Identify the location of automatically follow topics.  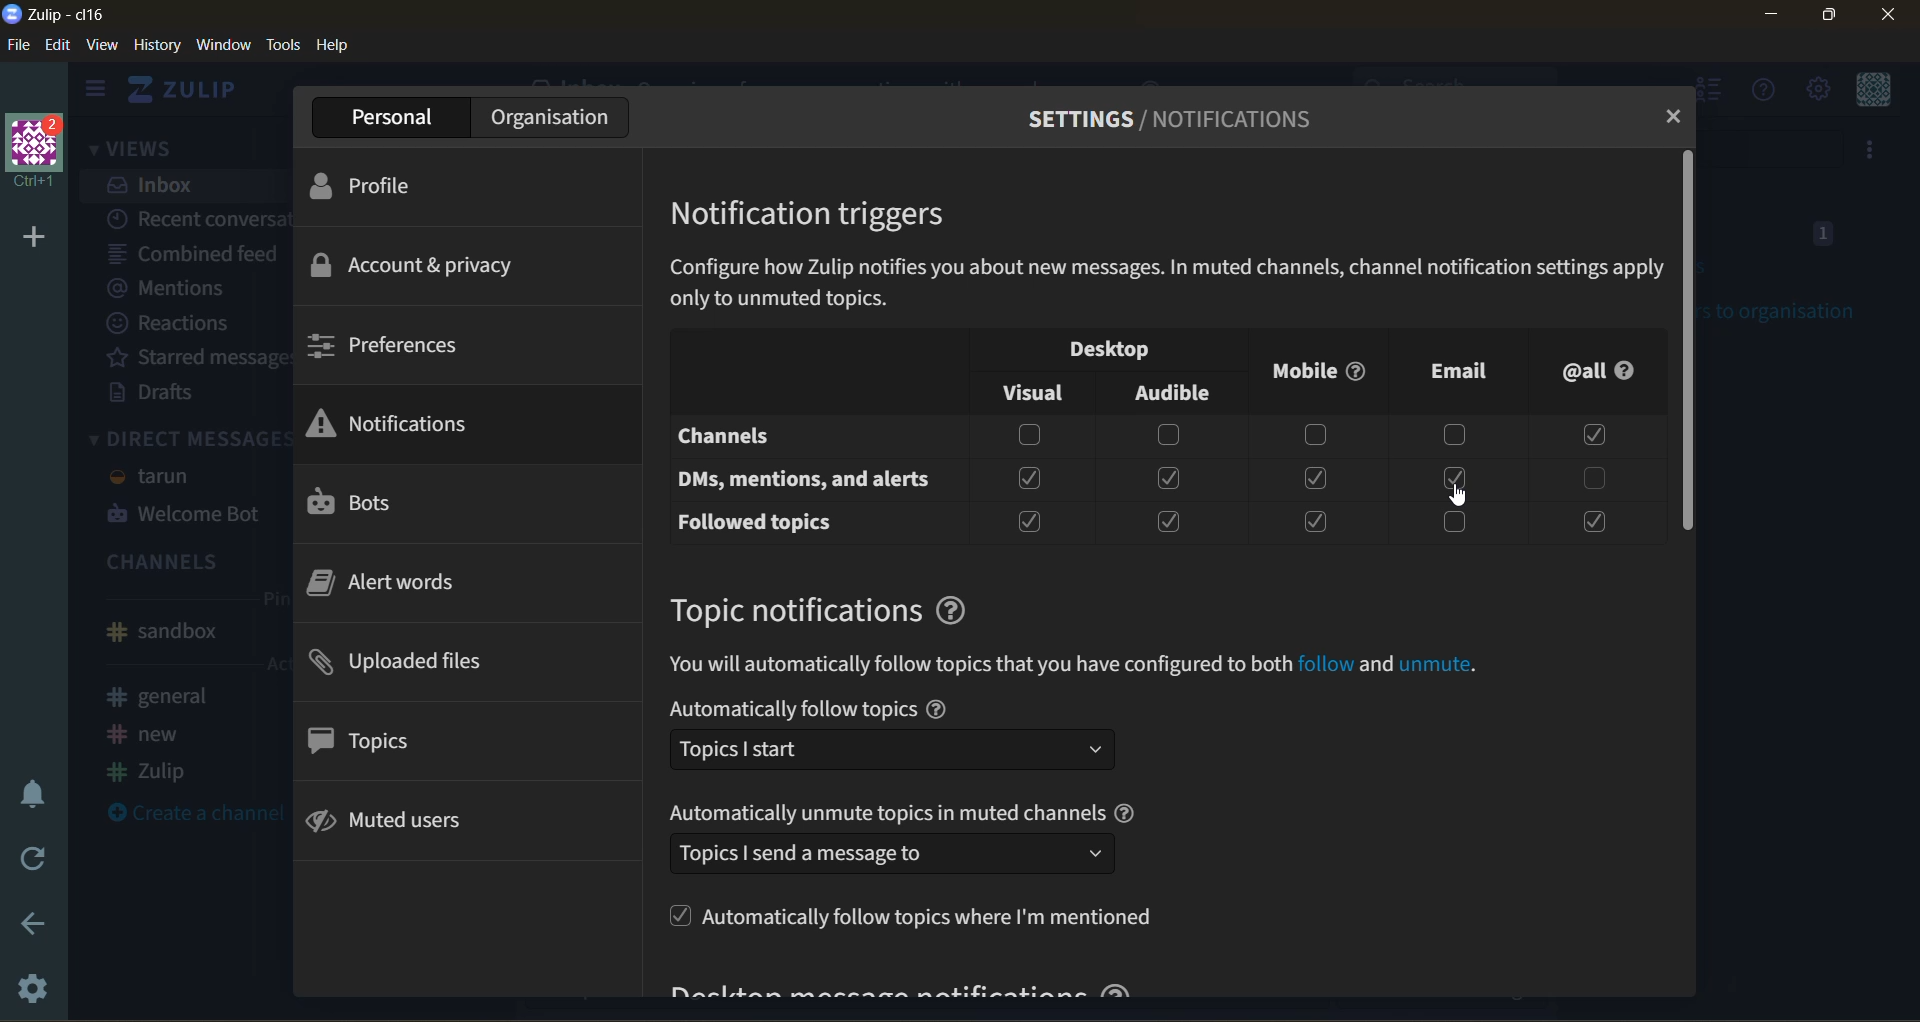
(911, 738).